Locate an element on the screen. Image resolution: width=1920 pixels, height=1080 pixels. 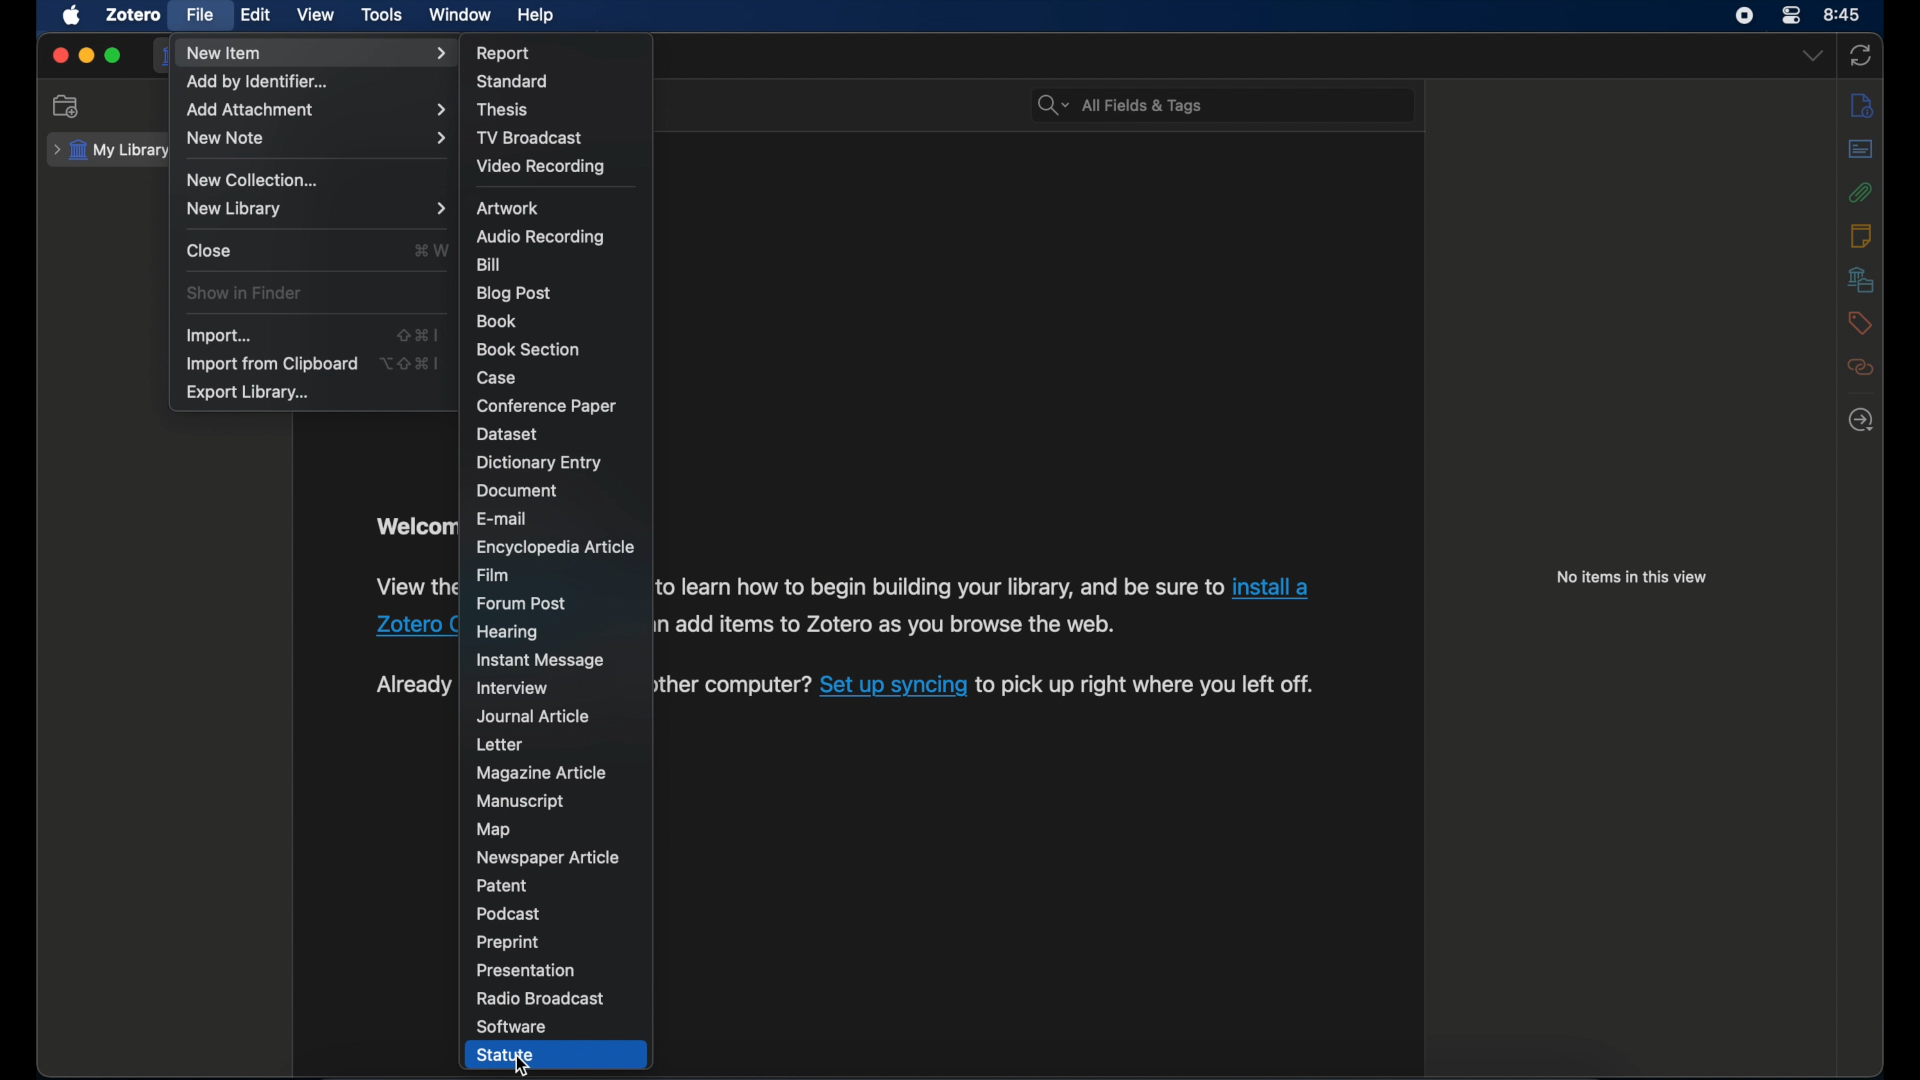
info is located at coordinates (1864, 106).